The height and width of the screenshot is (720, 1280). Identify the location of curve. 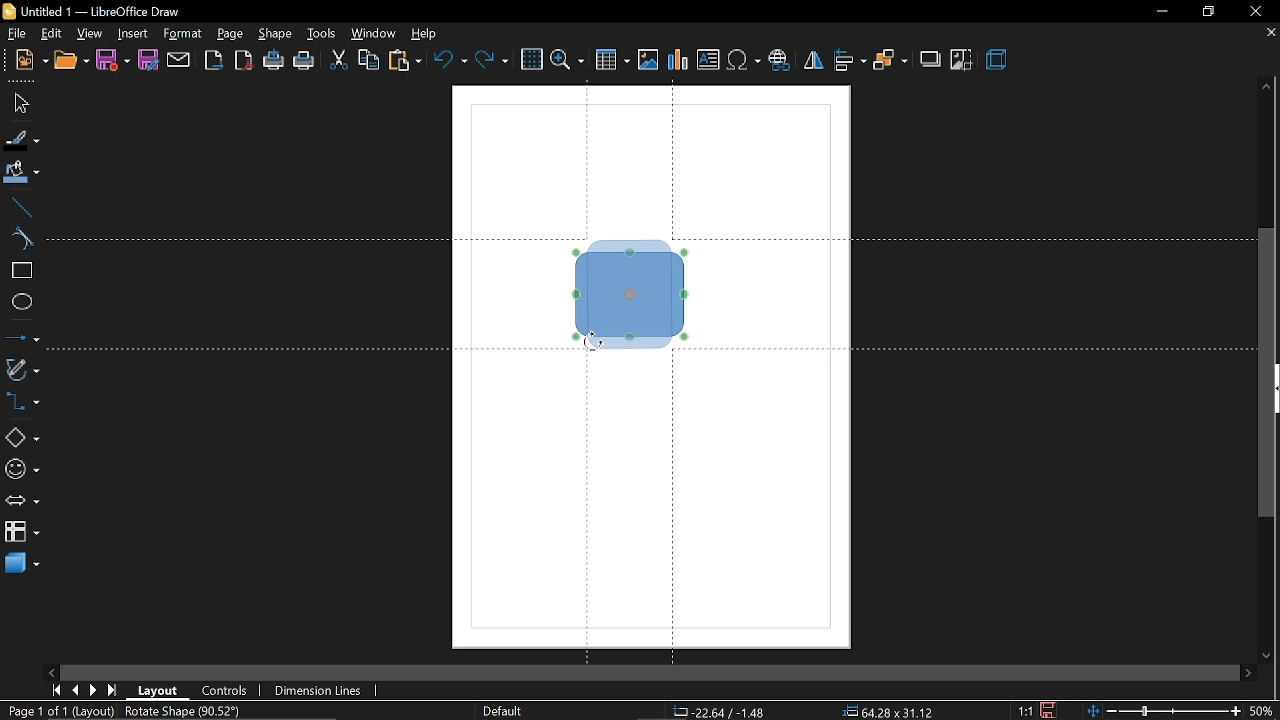
(20, 239).